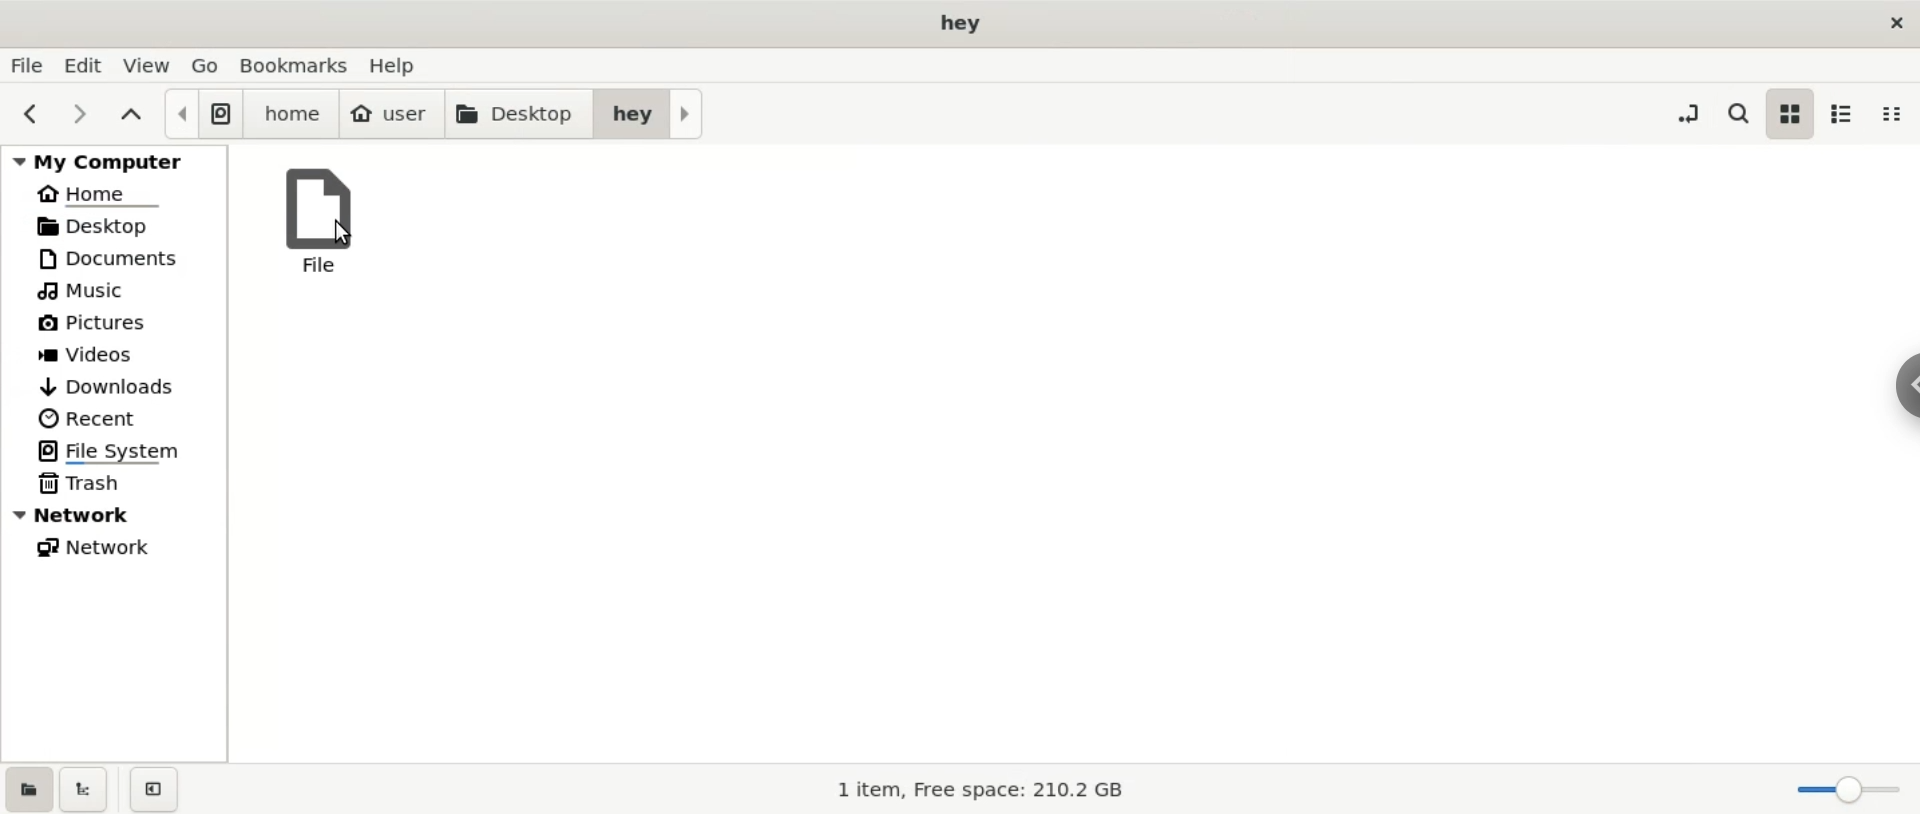 This screenshot has height=814, width=1920. I want to click on desktop, so click(517, 115).